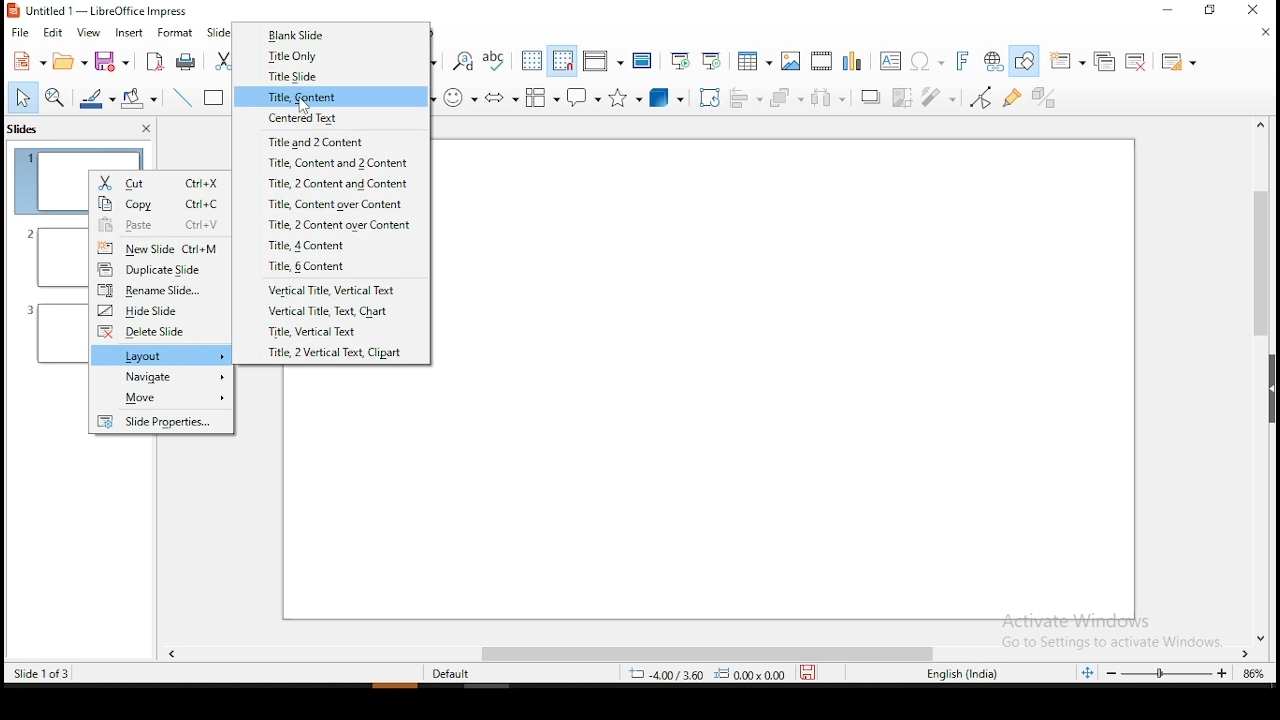 This screenshot has height=720, width=1280. Describe the element at coordinates (161, 310) in the screenshot. I see `hide slide` at that location.